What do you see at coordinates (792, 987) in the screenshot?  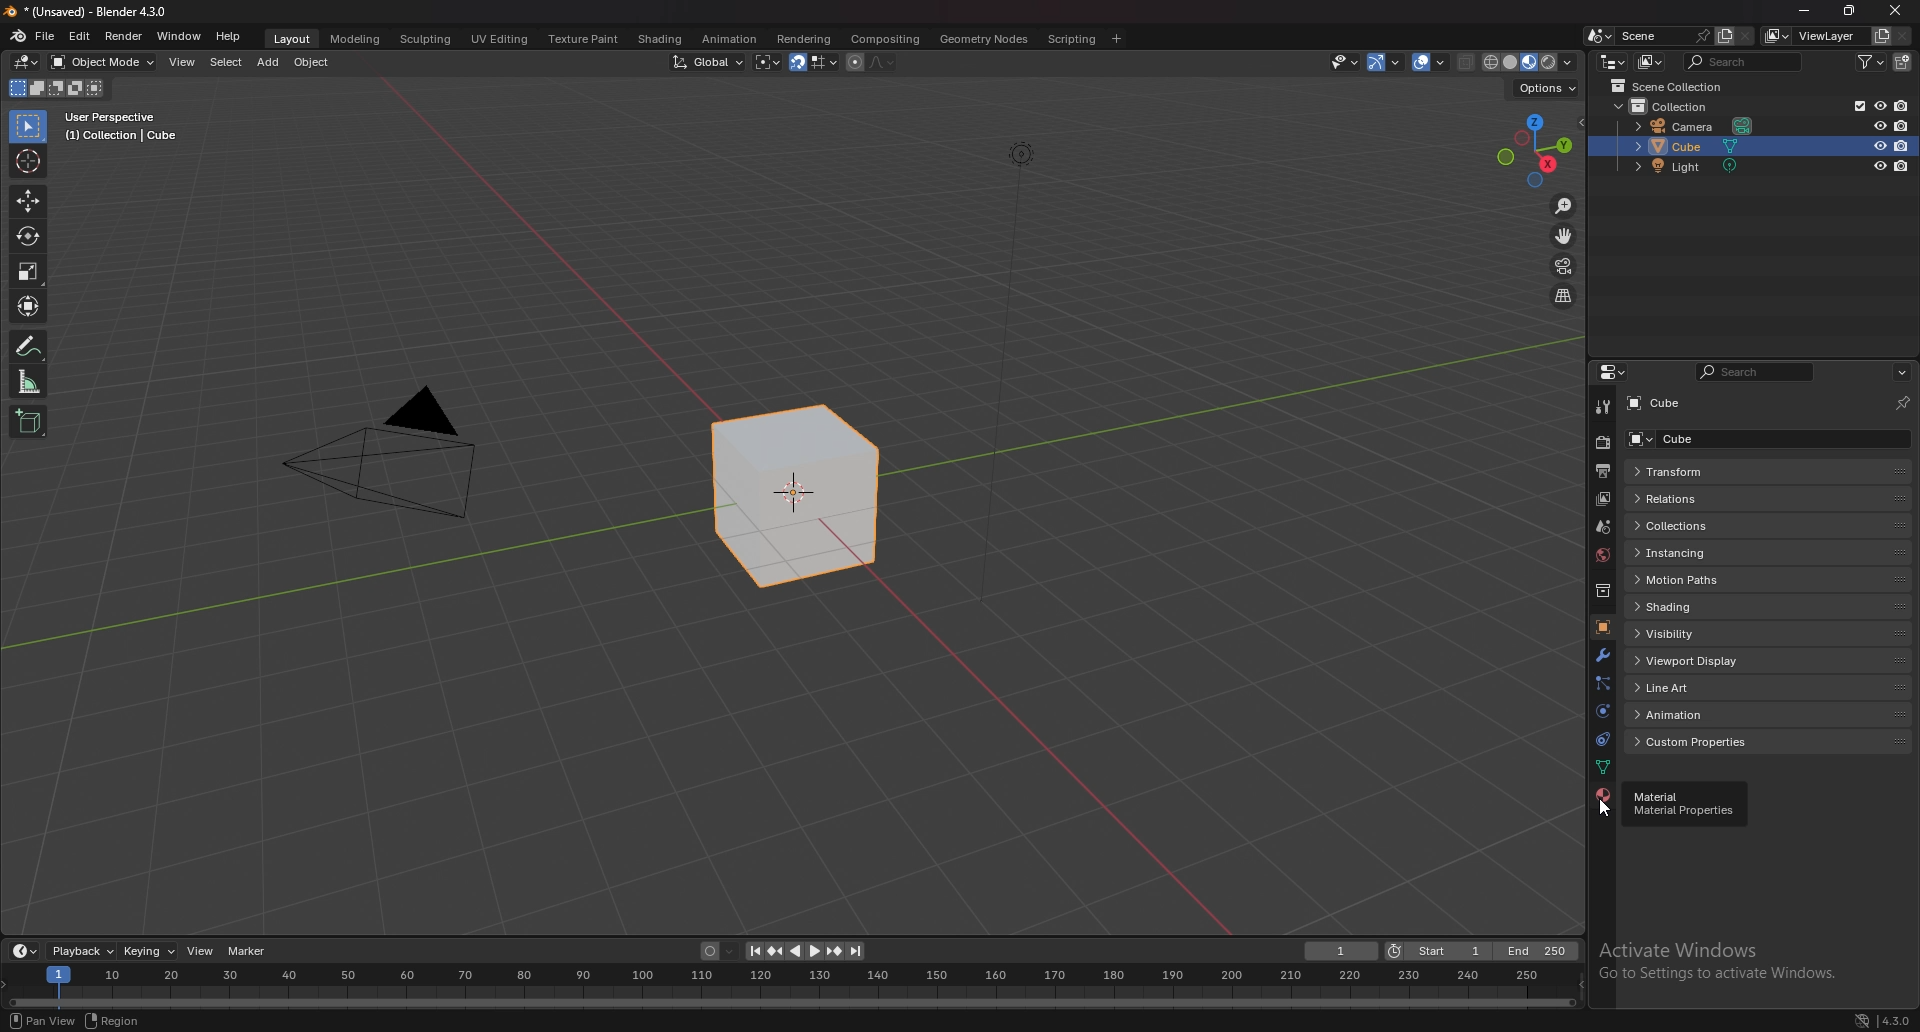 I see `seek` at bounding box center [792, 987].